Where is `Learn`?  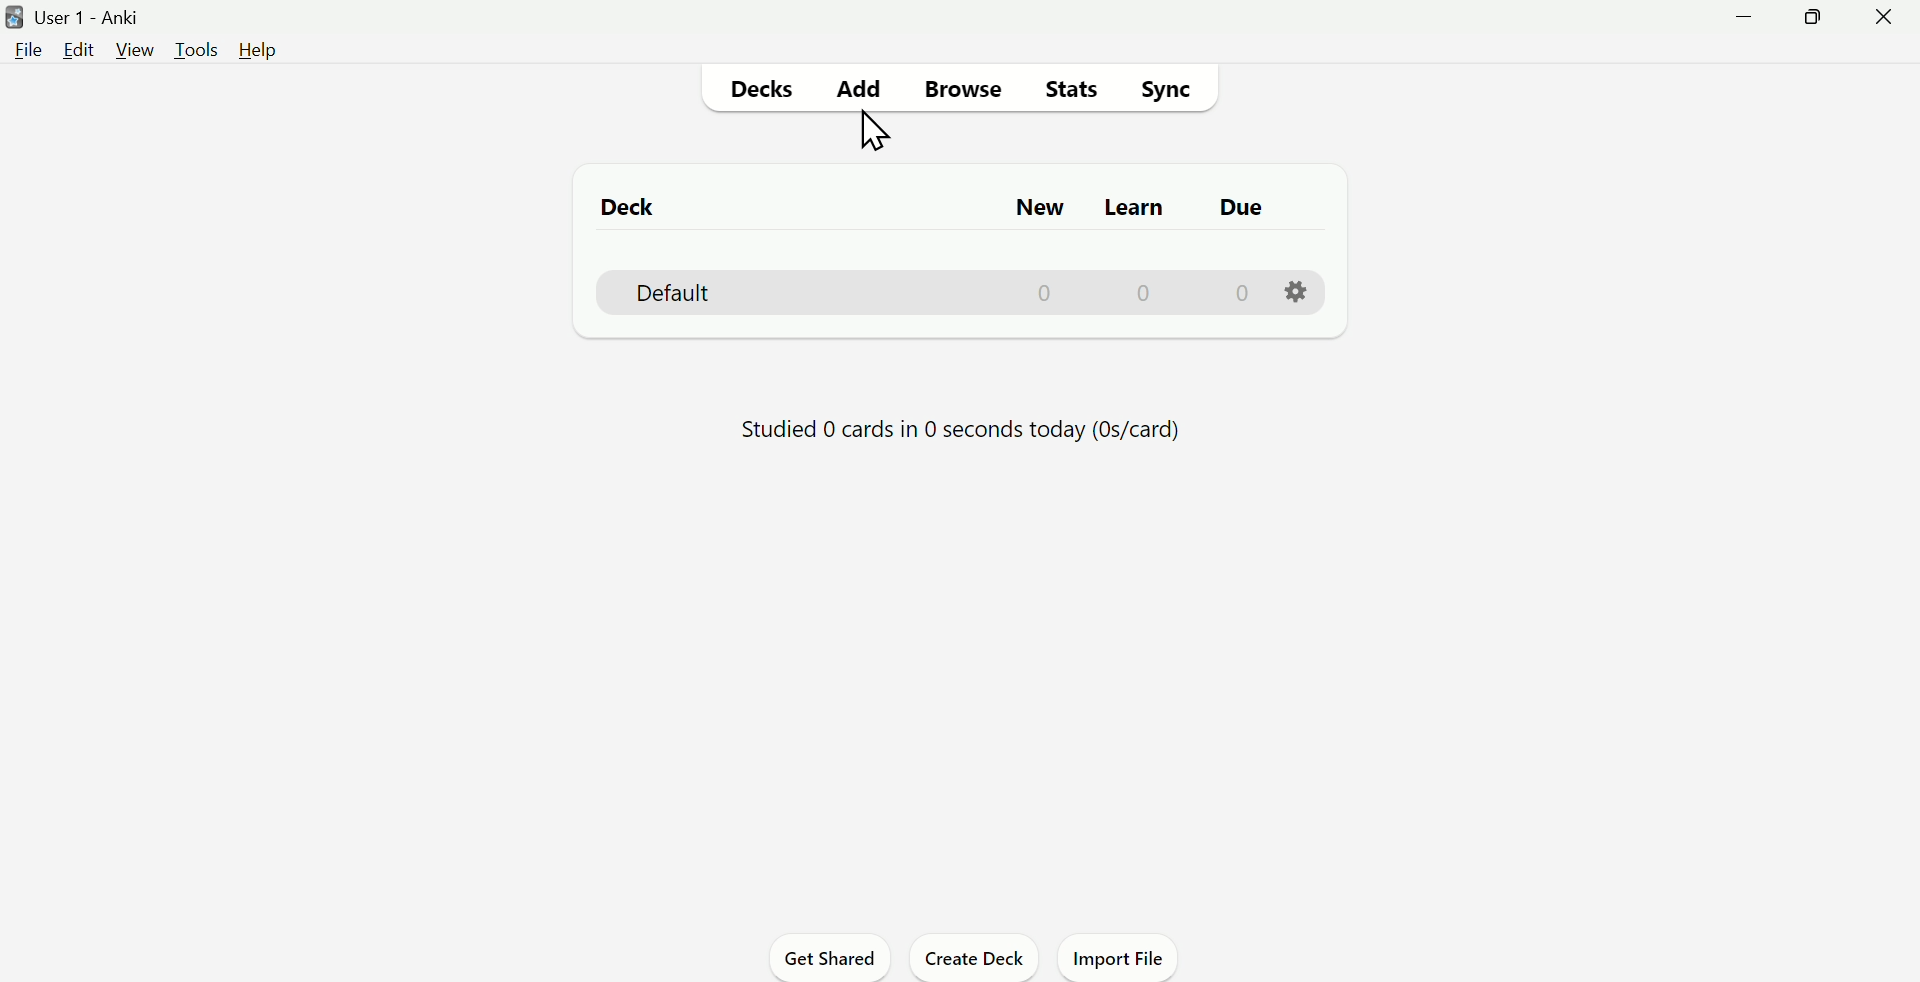 Learn is located at coordinates (1131, 208).